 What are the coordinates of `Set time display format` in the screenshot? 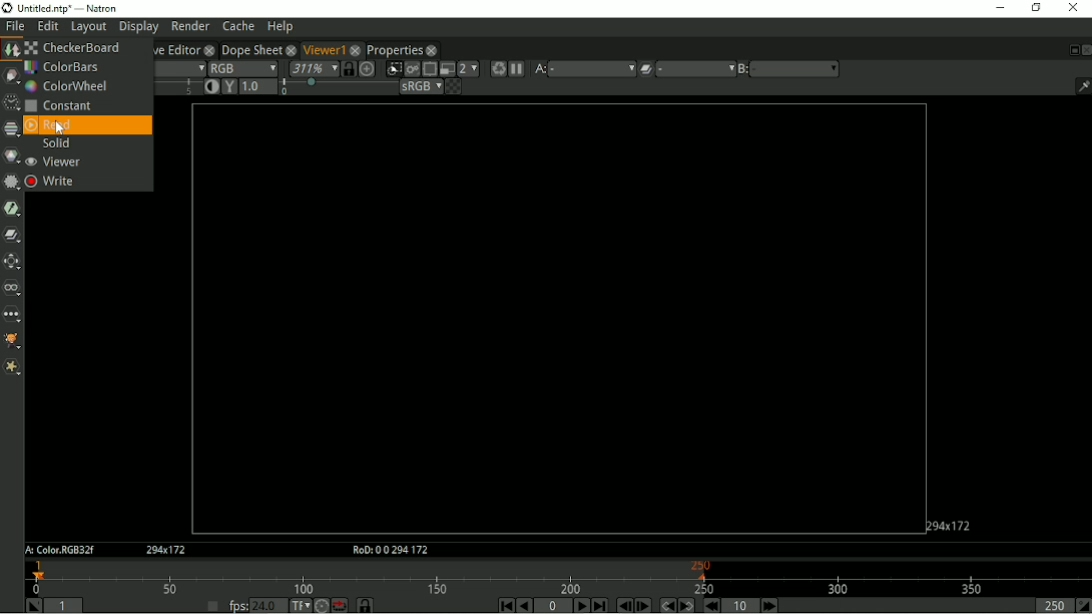 It's located at (299, 605).